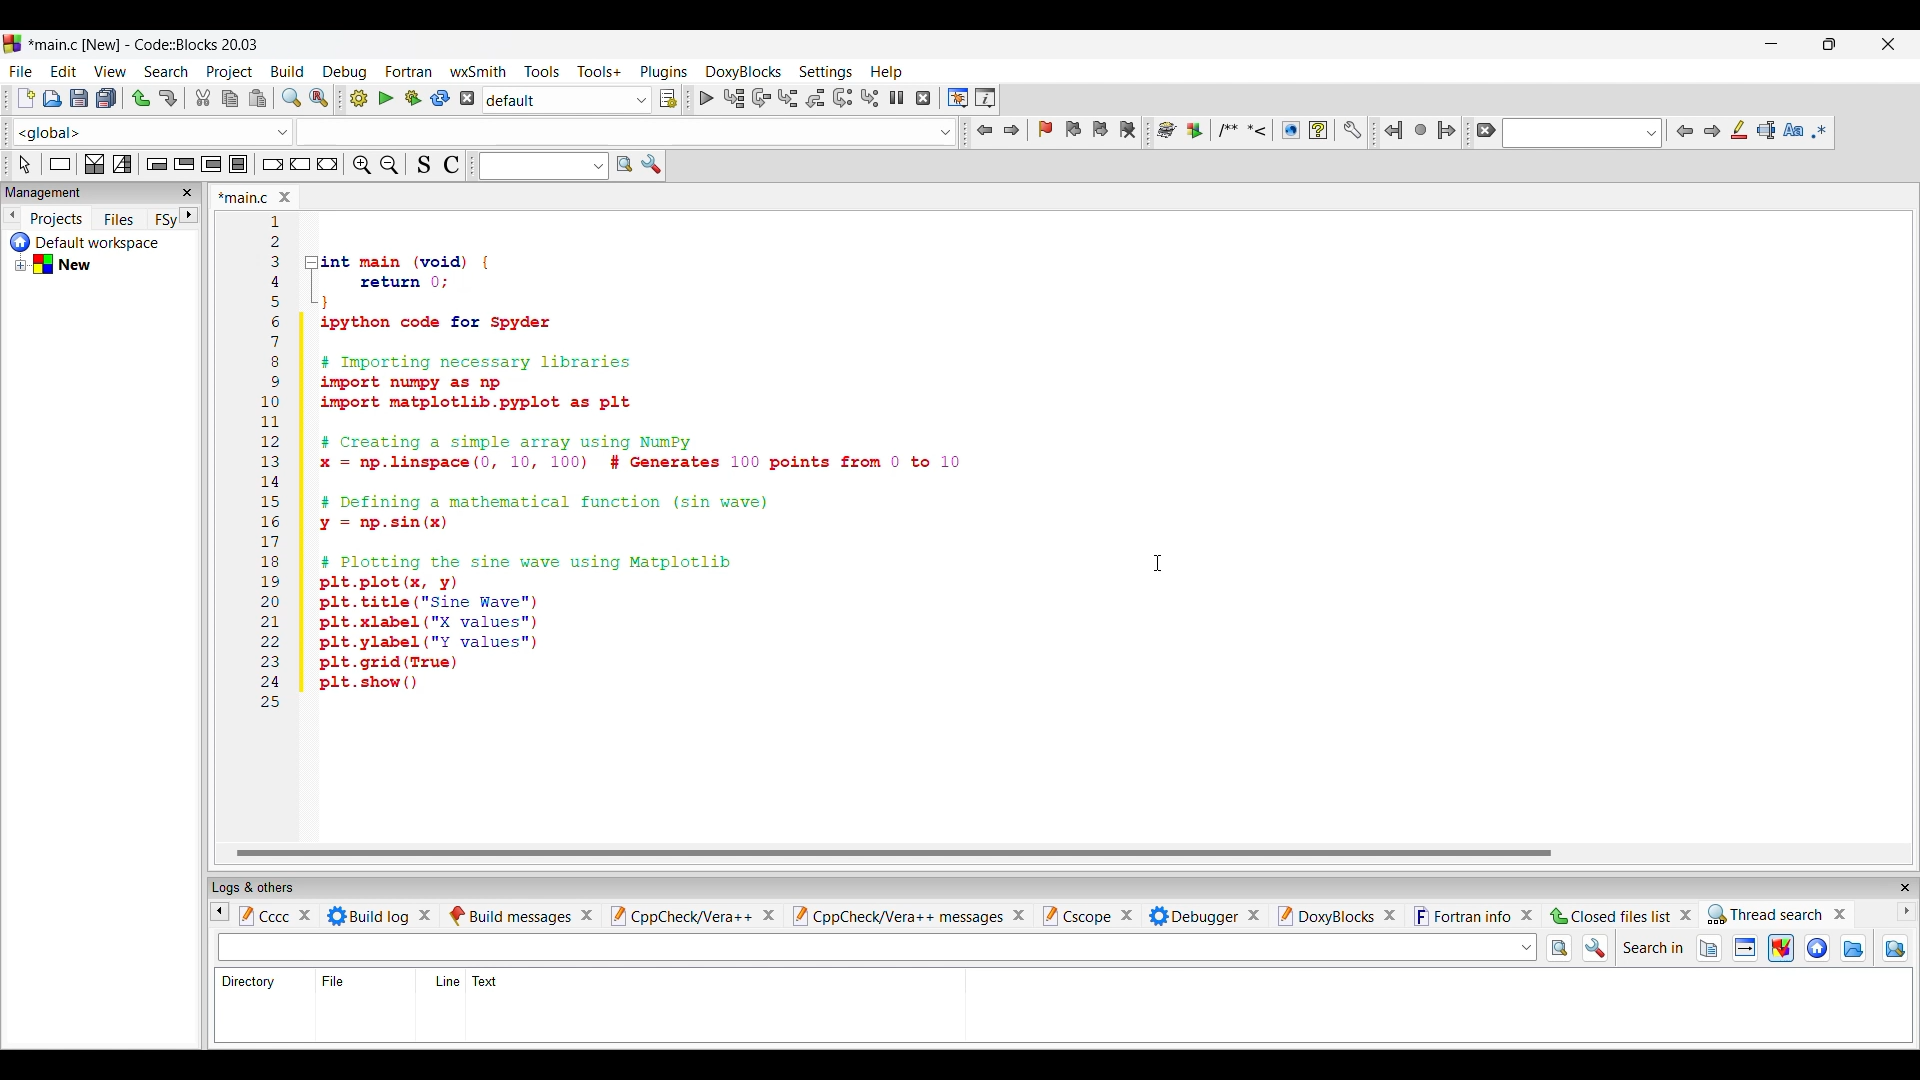  What do you see at coordinates (1680, 125) in the screenshot?
I see `Previous` at bounding box center [1680, 125].